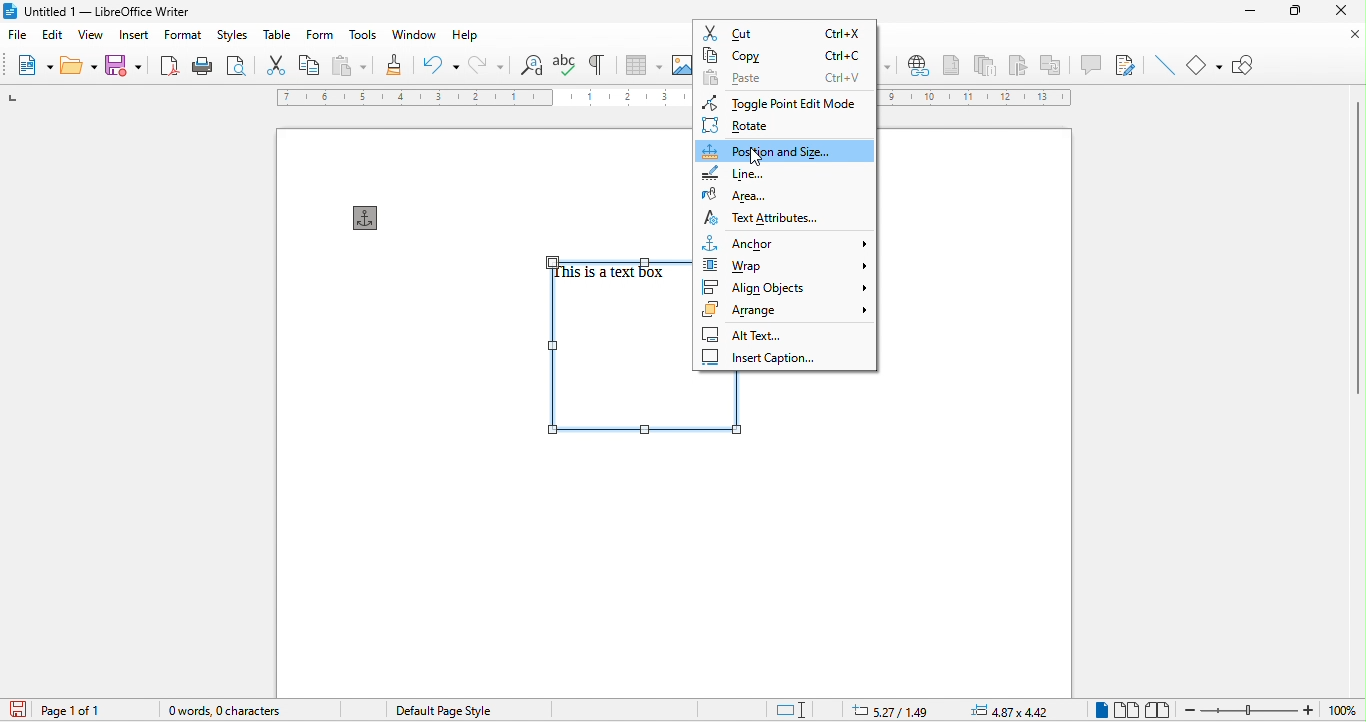  Describe the element at coordinates (1056, 64) in the screenshot. I see `cross reference` at that location.